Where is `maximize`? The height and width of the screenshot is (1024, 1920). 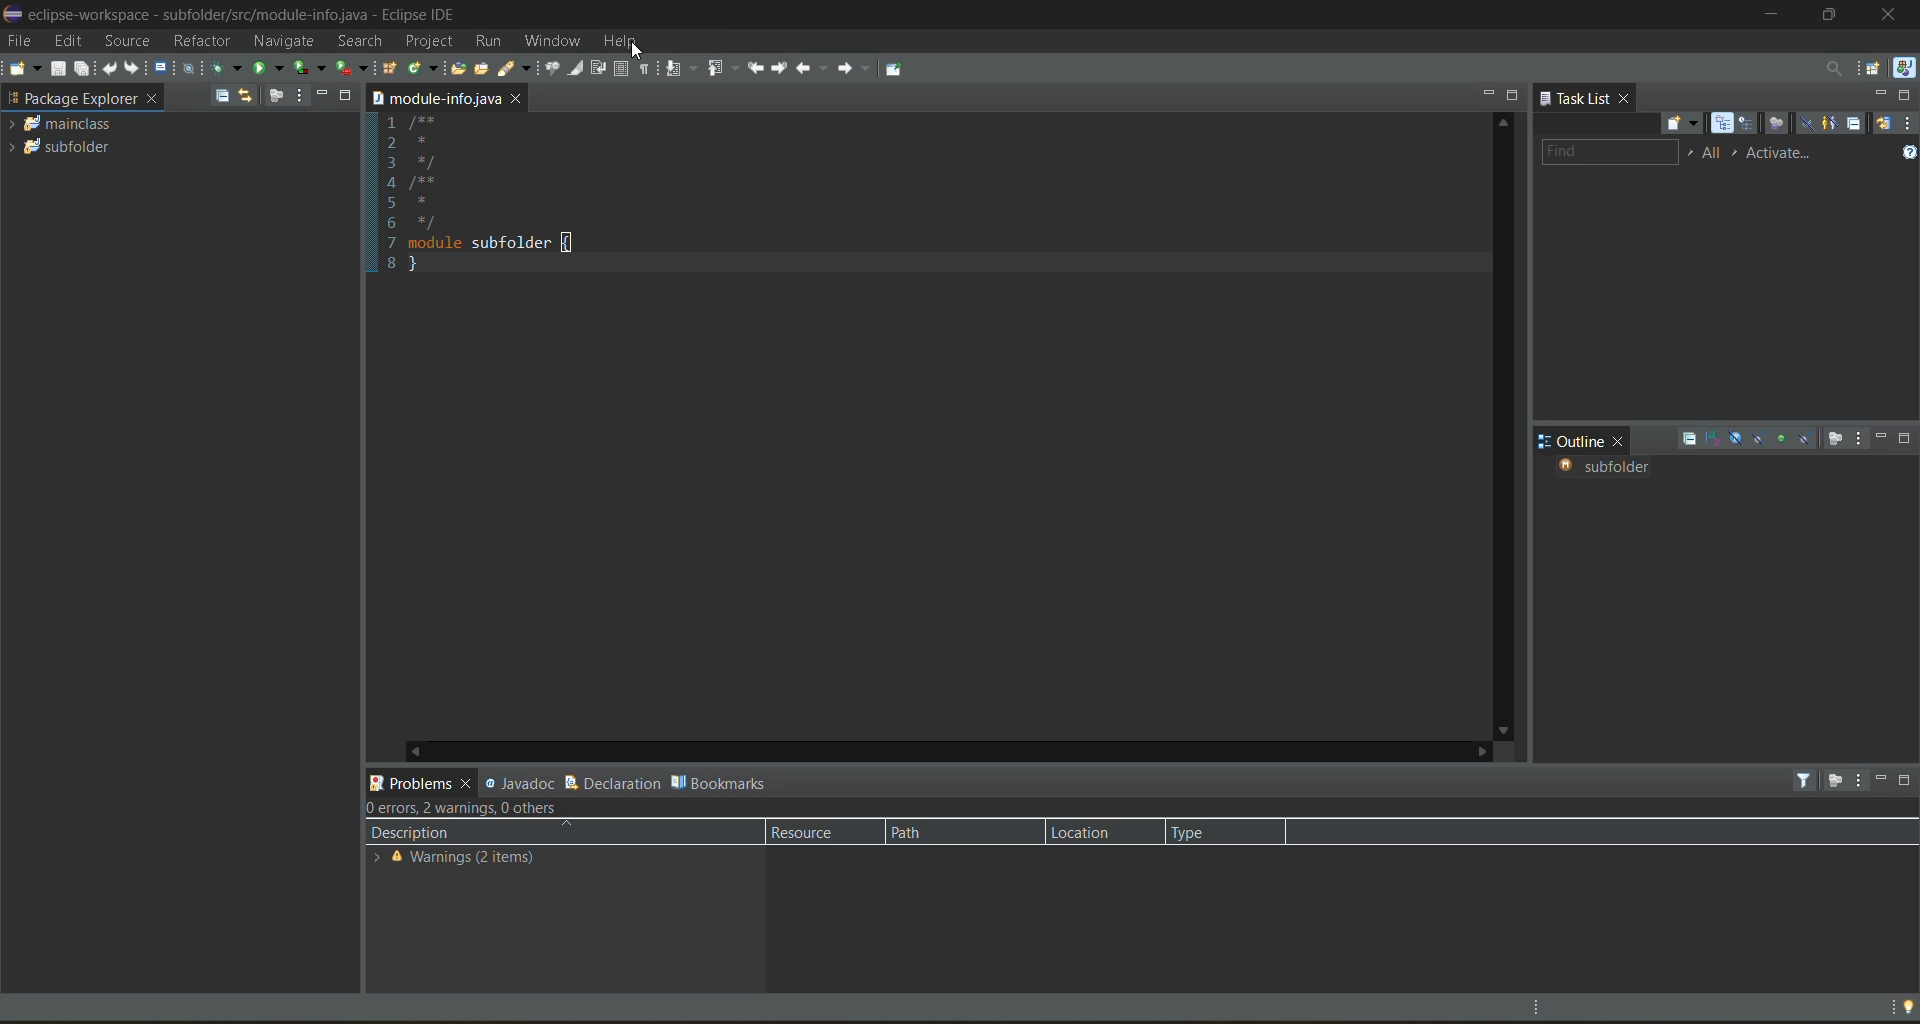 maximize is located at coordinates (348, 97).